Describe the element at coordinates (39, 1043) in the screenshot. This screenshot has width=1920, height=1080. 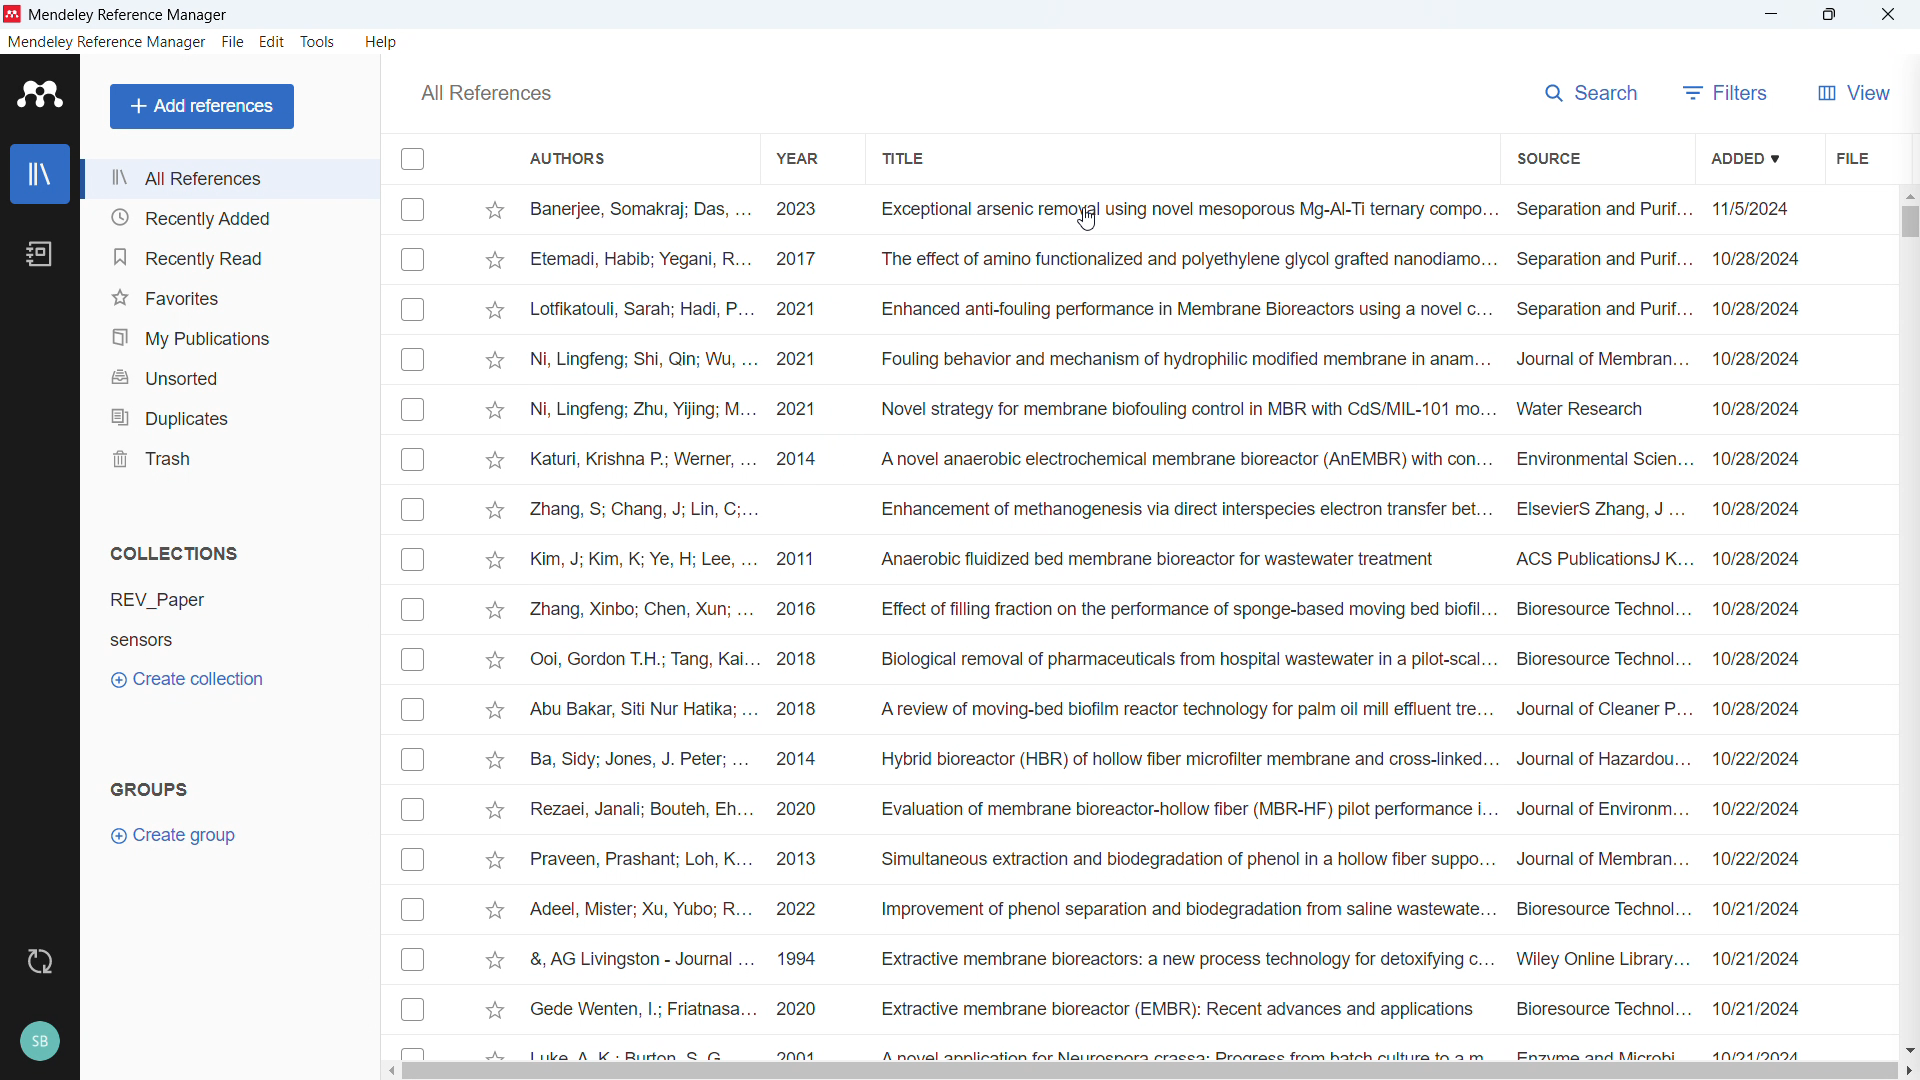
I see `profile` at that location.